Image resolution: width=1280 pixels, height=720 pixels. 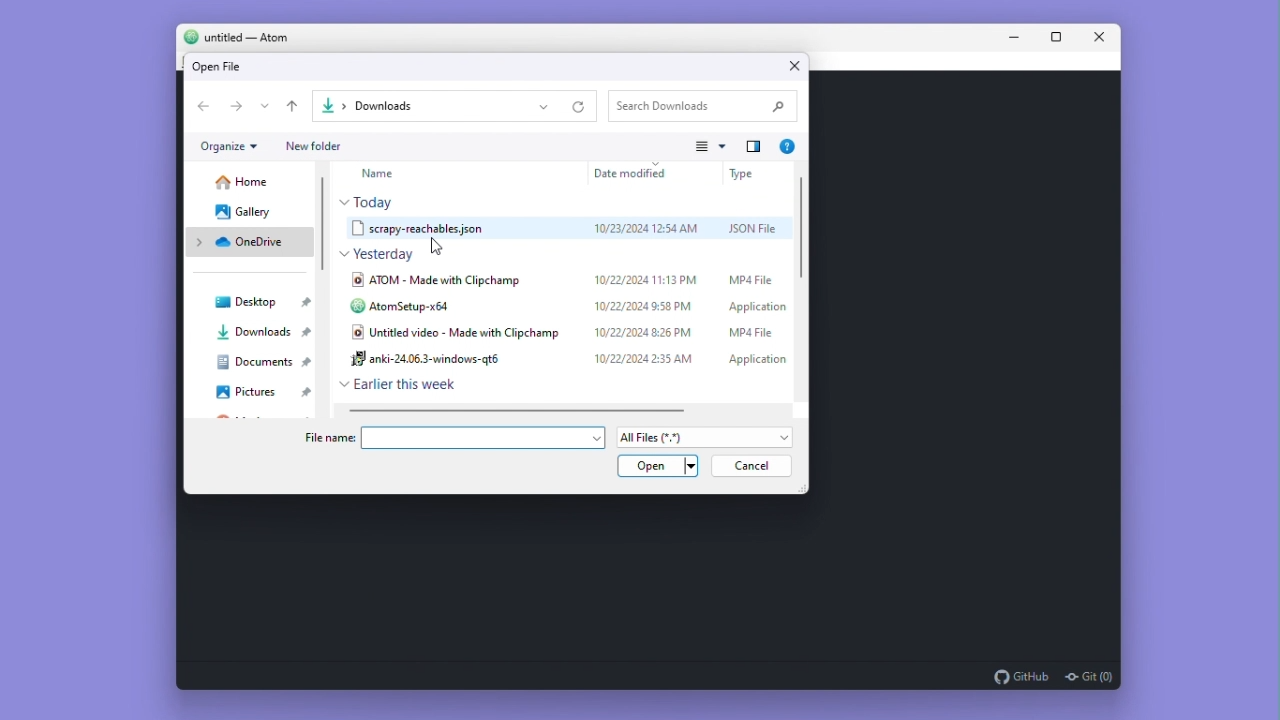 What do you see at coordinates (421, 204) in the screenshot?
I see `Today` at bounding box center [421, 204].